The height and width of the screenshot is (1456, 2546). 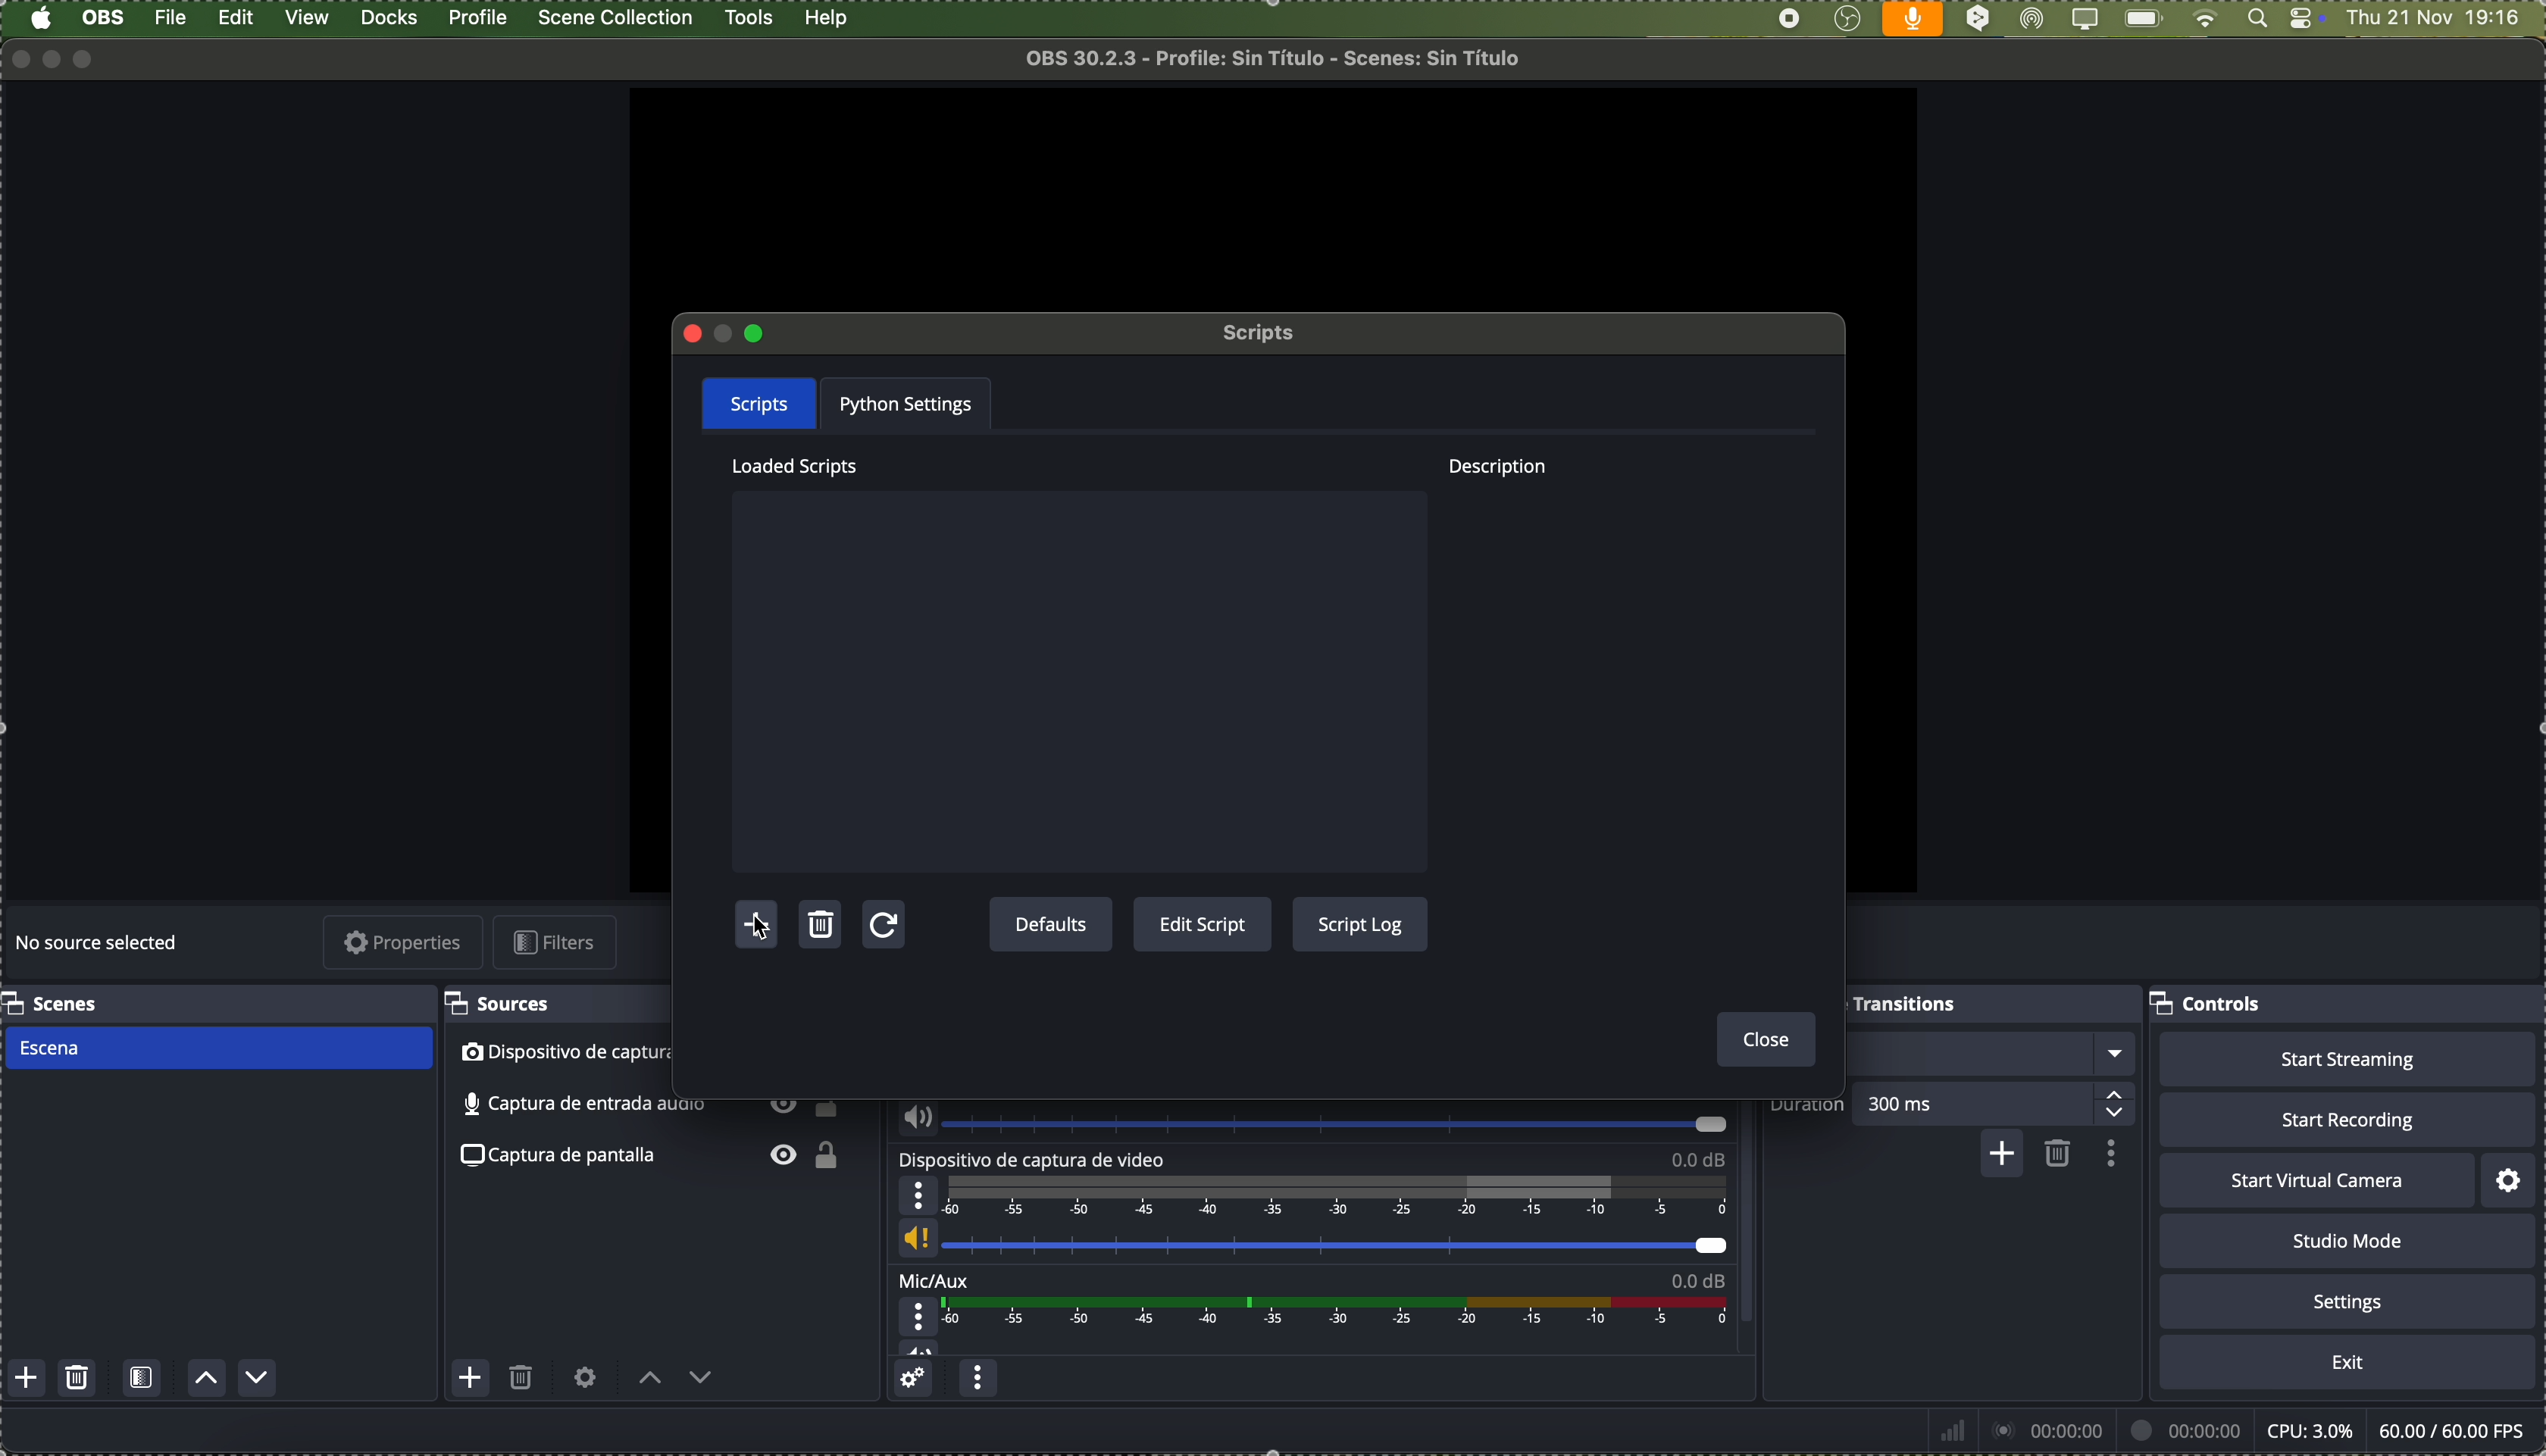 I want to click on remove selected scene, so click(x=79, y=1379).